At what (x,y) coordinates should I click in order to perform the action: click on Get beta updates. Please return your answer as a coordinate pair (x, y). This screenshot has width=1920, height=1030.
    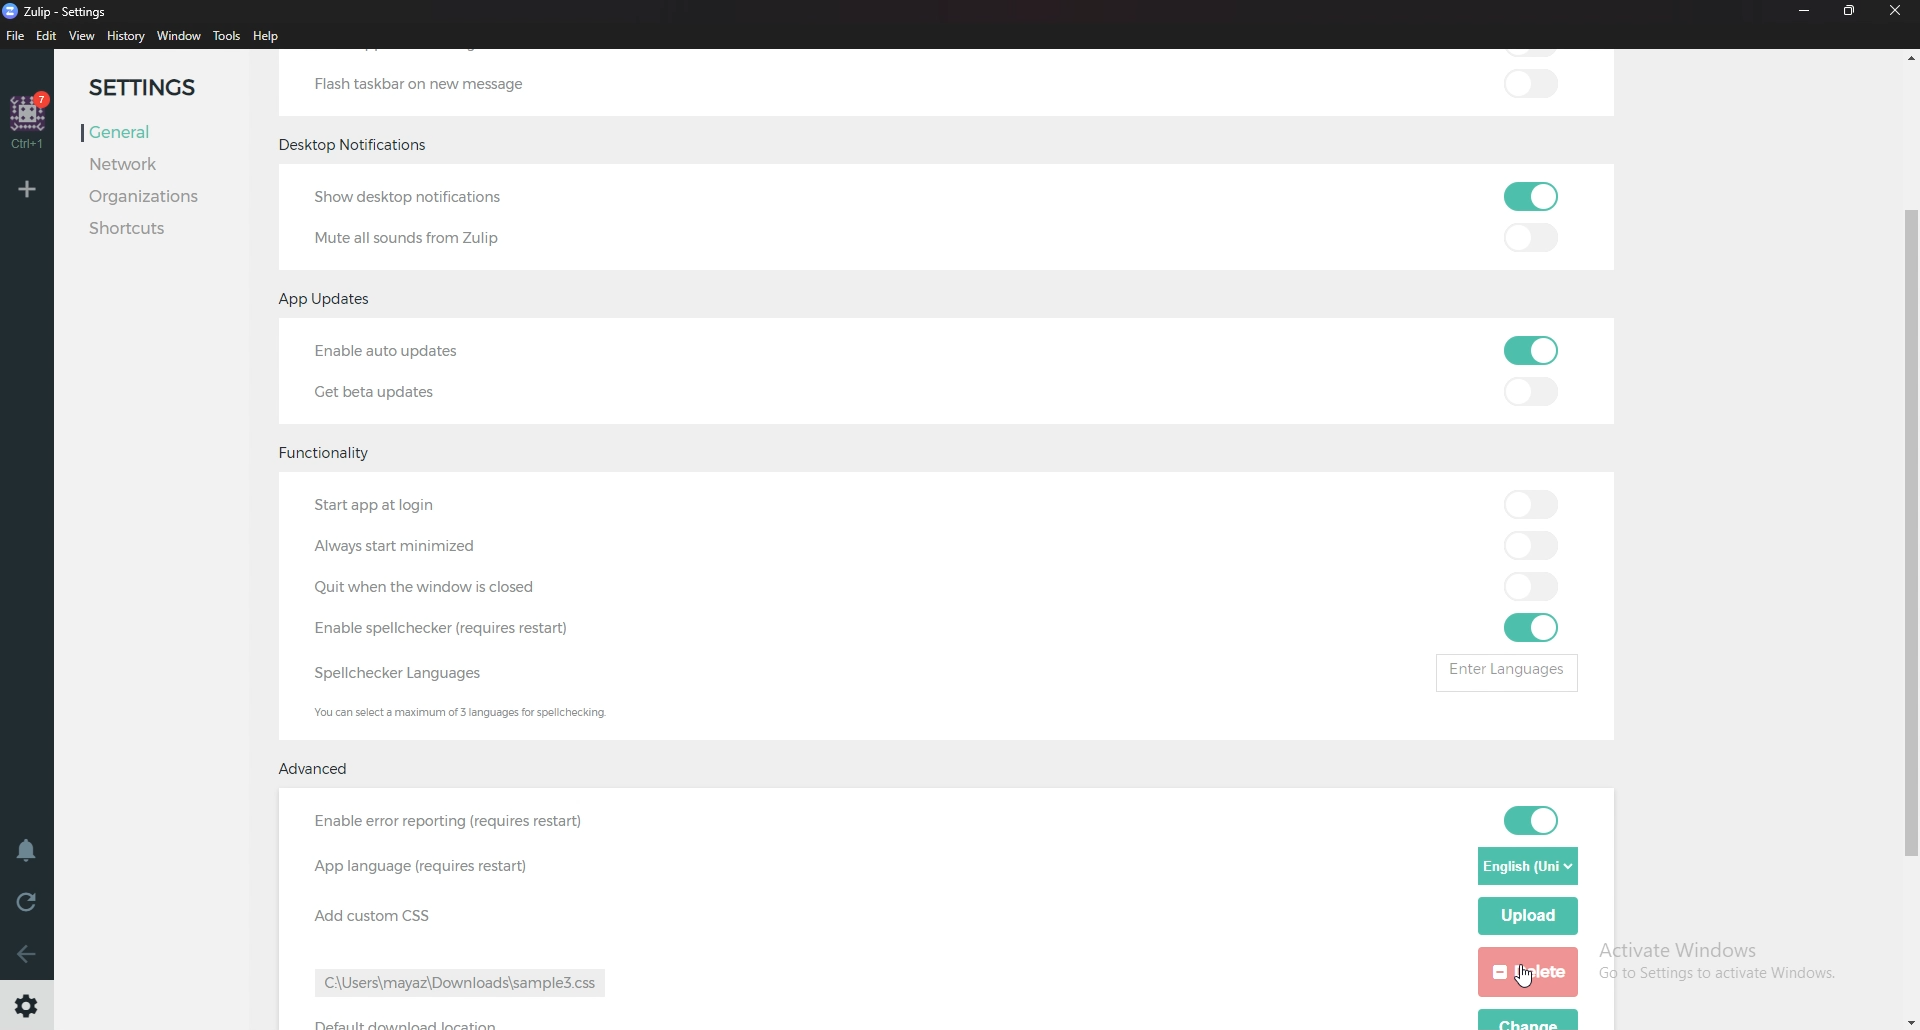
    Looking at the image, I should click on (382, 390).